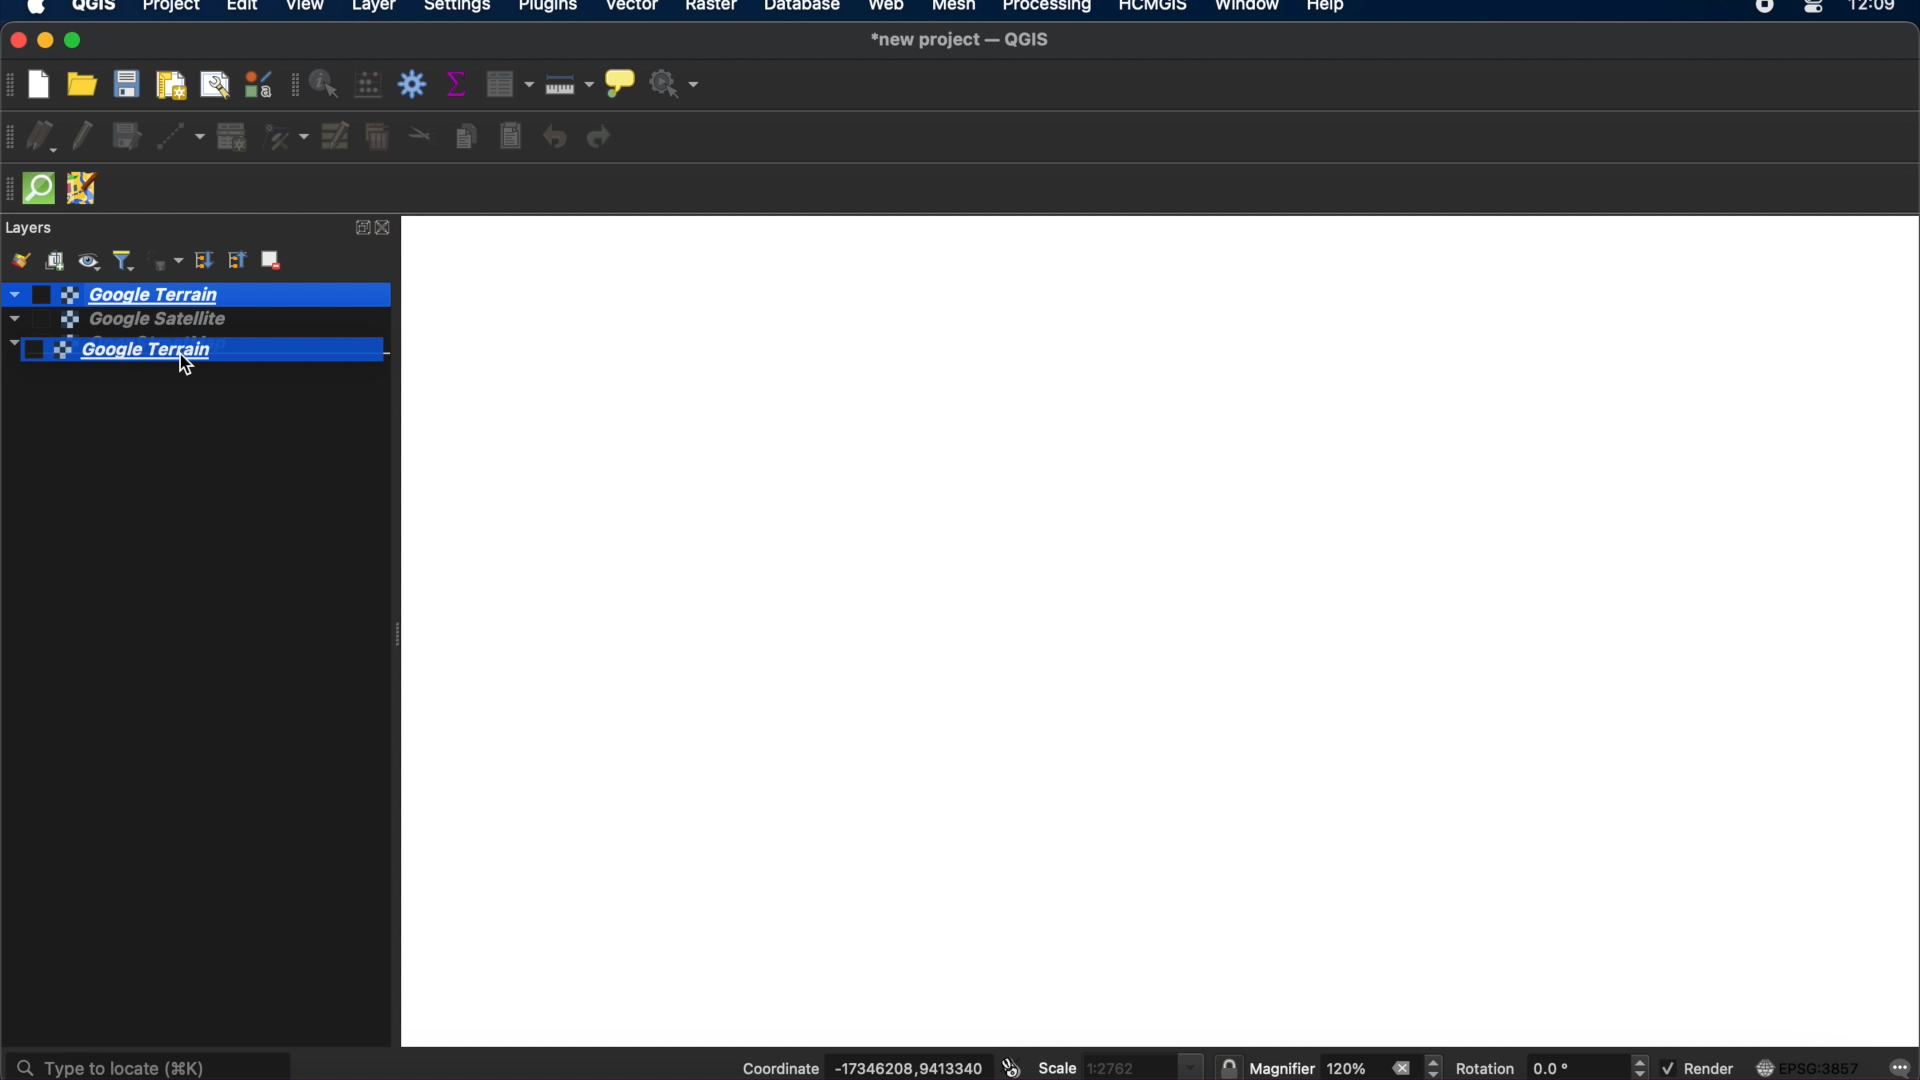 This screenshot has width=1920, height=1080. What do you see at coordinates (634, 9) in the screenshot?
I see `vector` at bounding box center [634, 9].